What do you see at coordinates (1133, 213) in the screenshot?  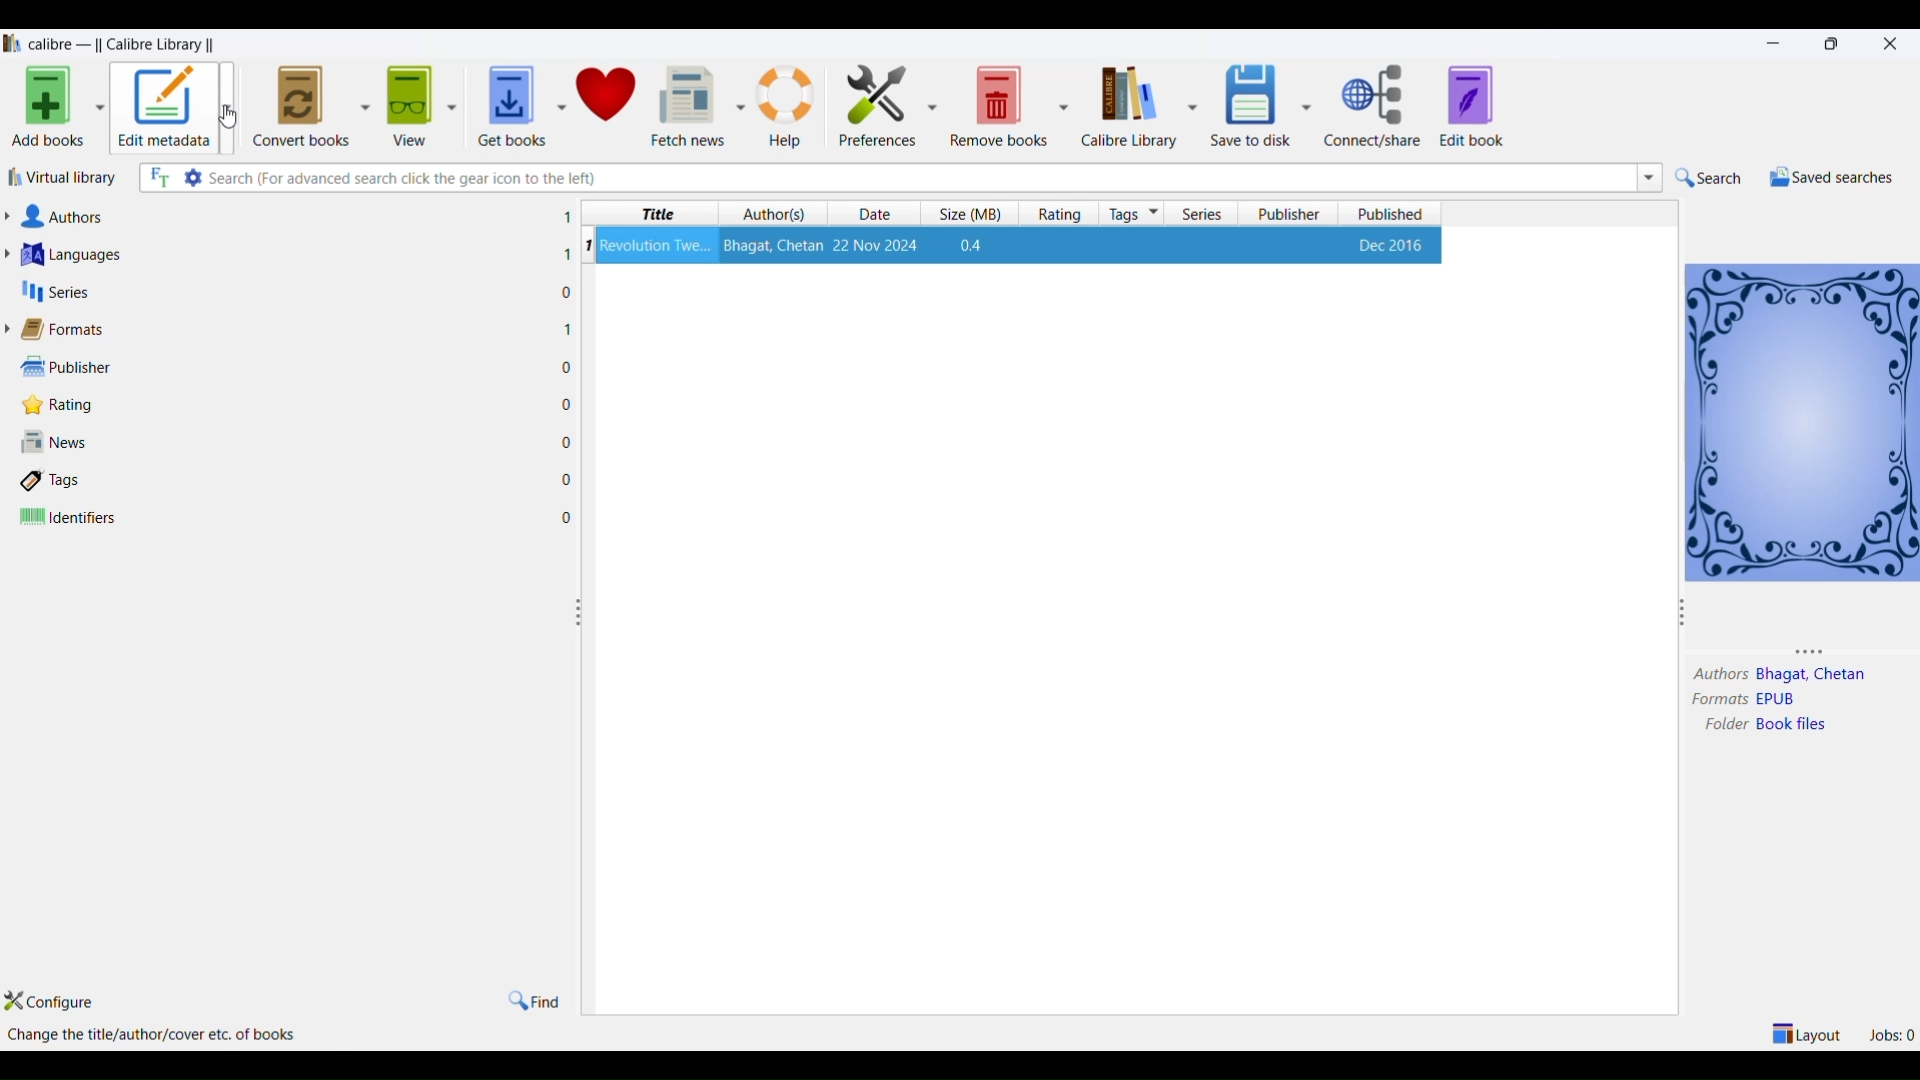 I see `tags` at bounding box center [1133, 213].